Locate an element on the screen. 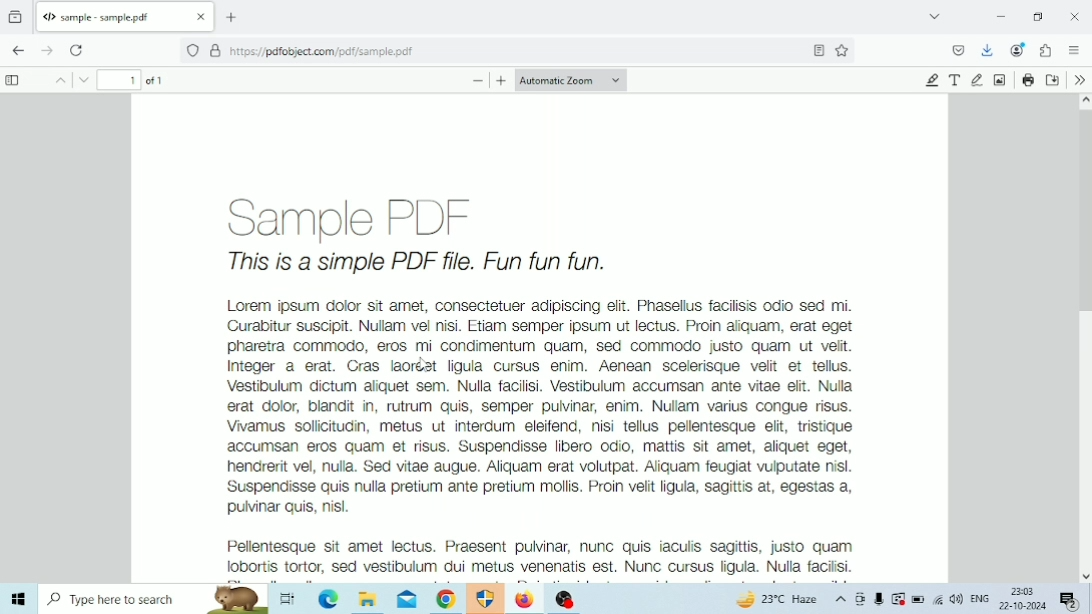 Image resolution: width=1092 pixels, height=614 pixels. Meet Now is located at coordinates (860, 599).